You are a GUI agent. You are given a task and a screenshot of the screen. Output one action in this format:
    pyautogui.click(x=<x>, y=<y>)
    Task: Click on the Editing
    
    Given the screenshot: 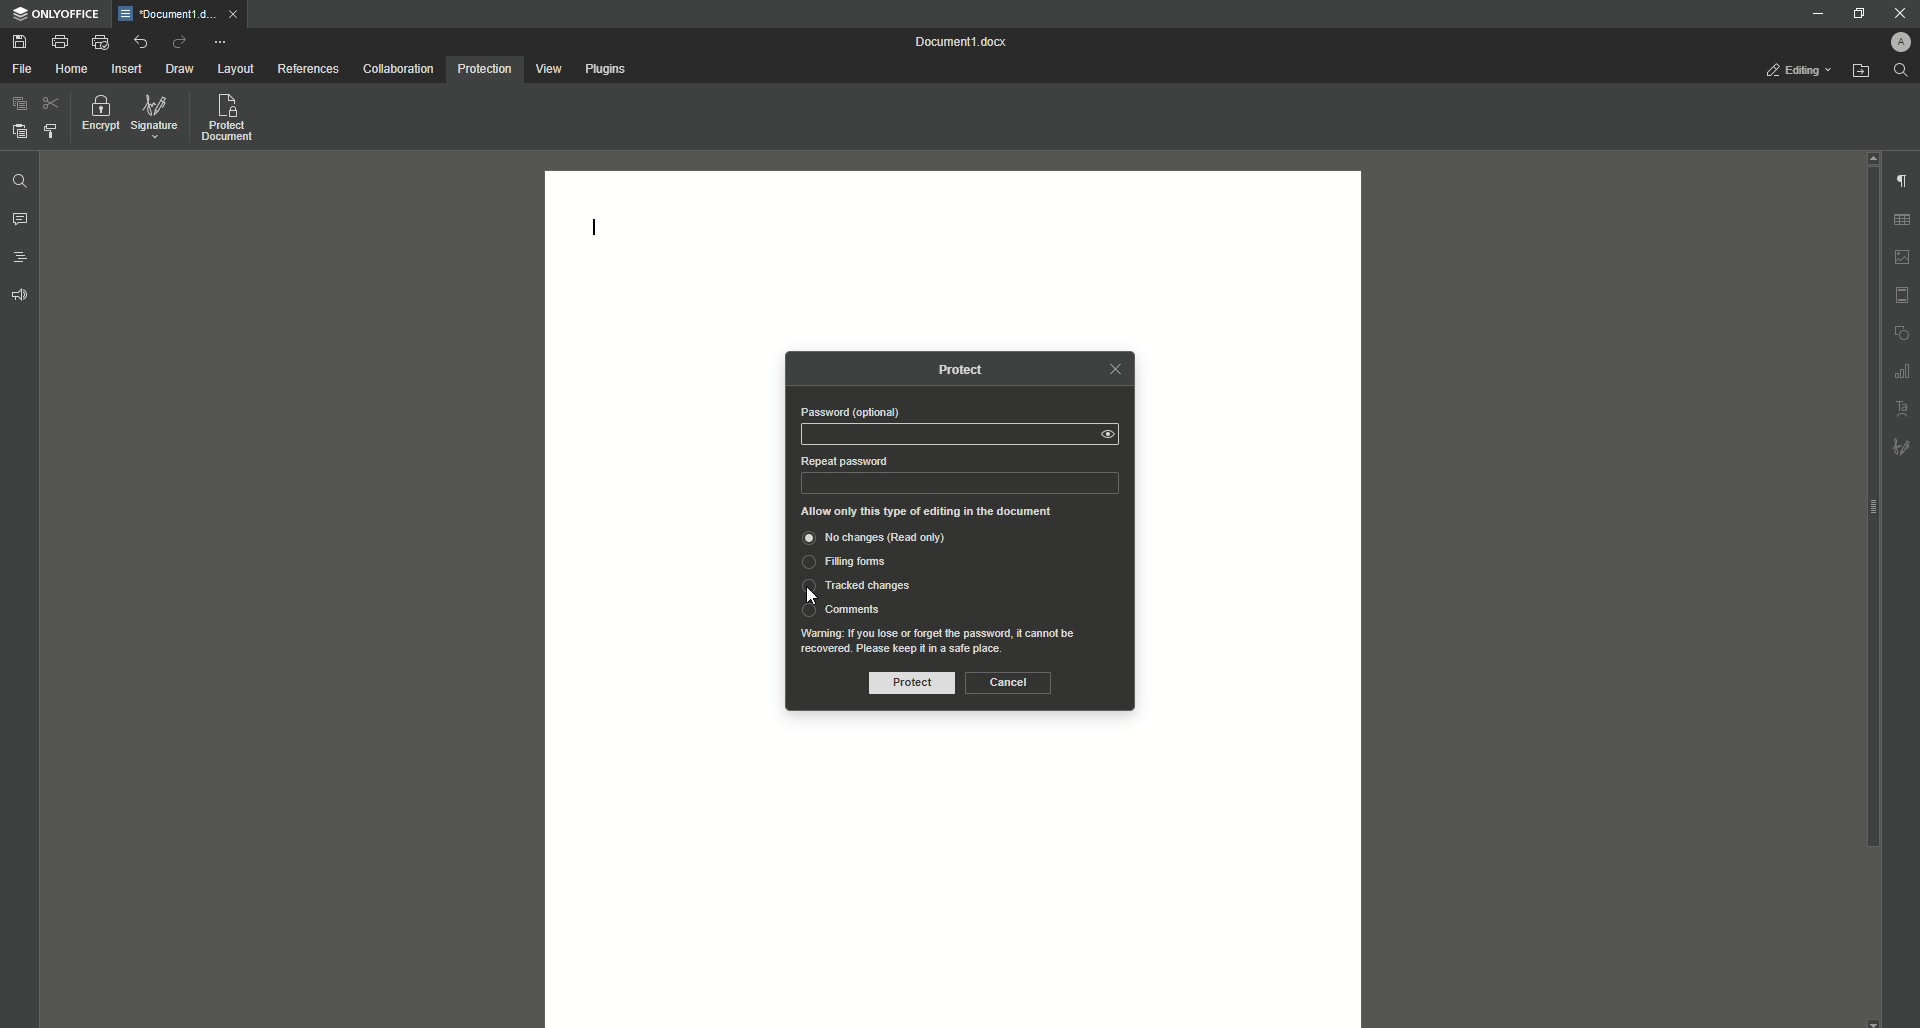 What is the action you would take?
    pyautogui.click(x=1798, y=71)
    